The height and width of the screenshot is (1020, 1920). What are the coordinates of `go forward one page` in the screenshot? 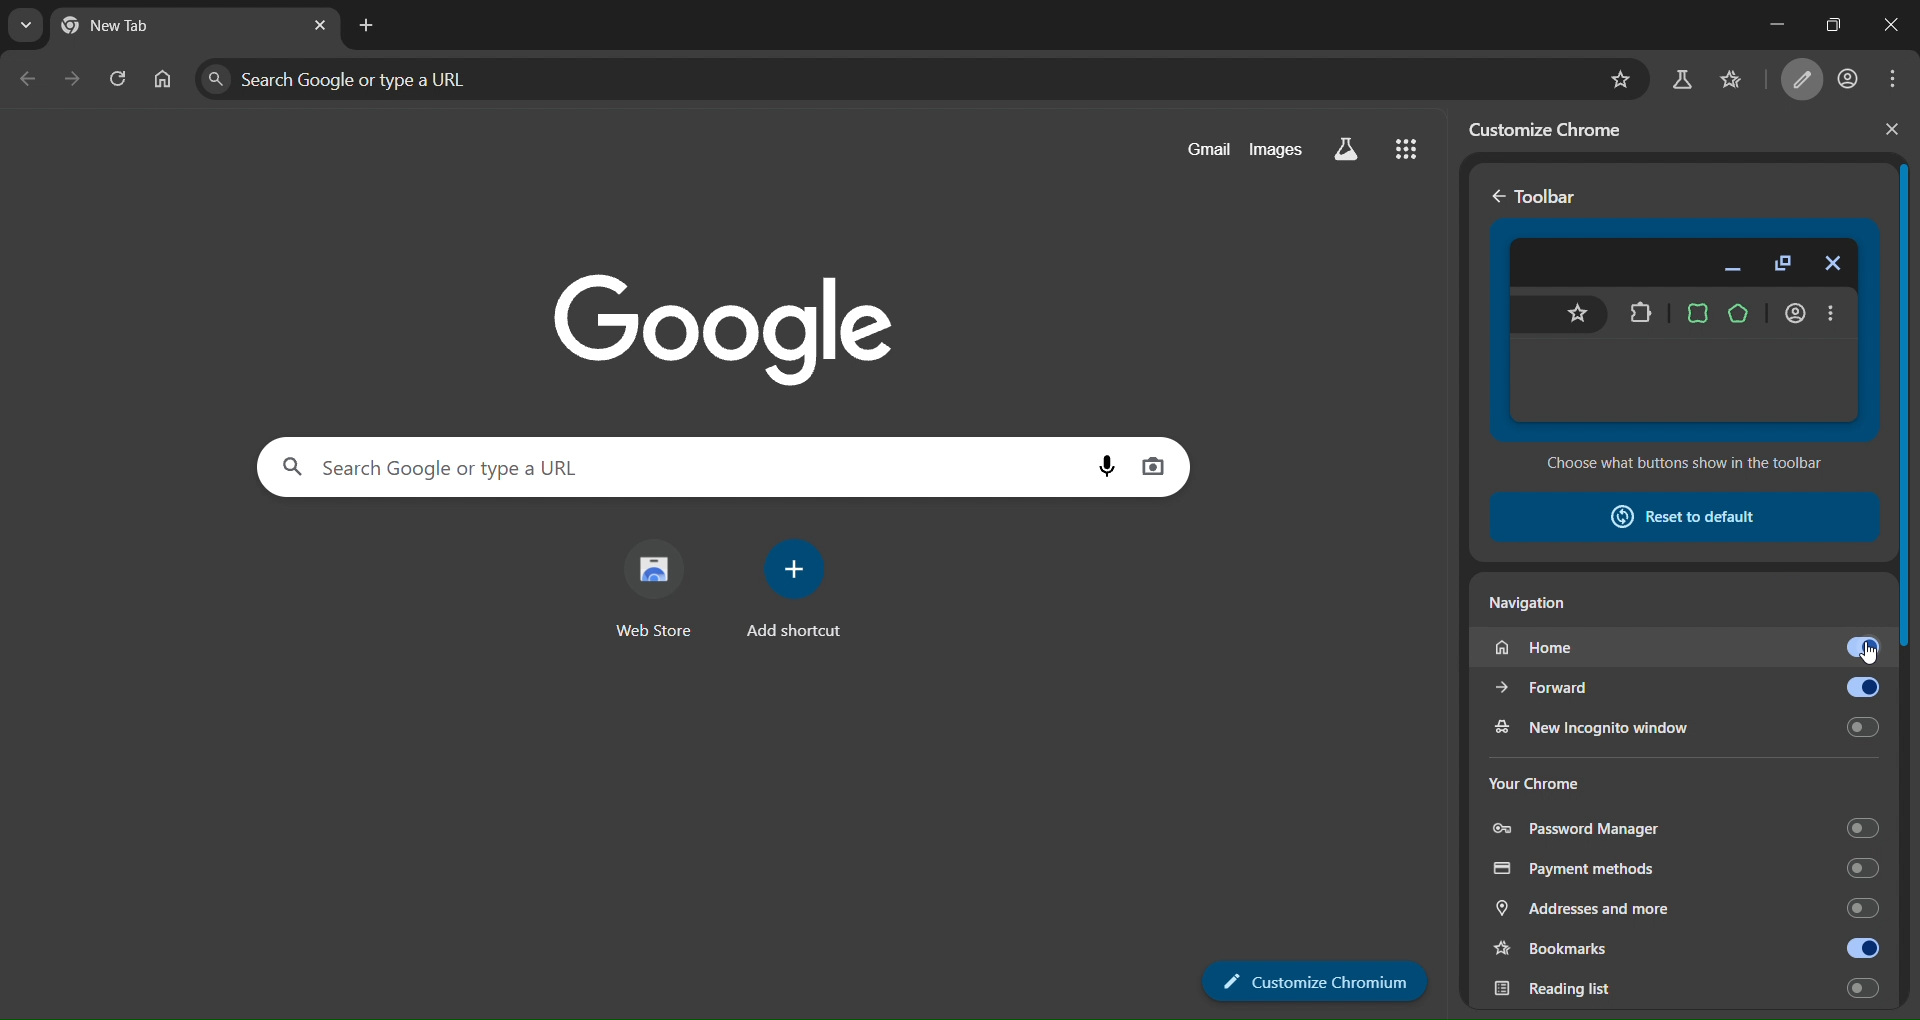 It's located at (76, 84).